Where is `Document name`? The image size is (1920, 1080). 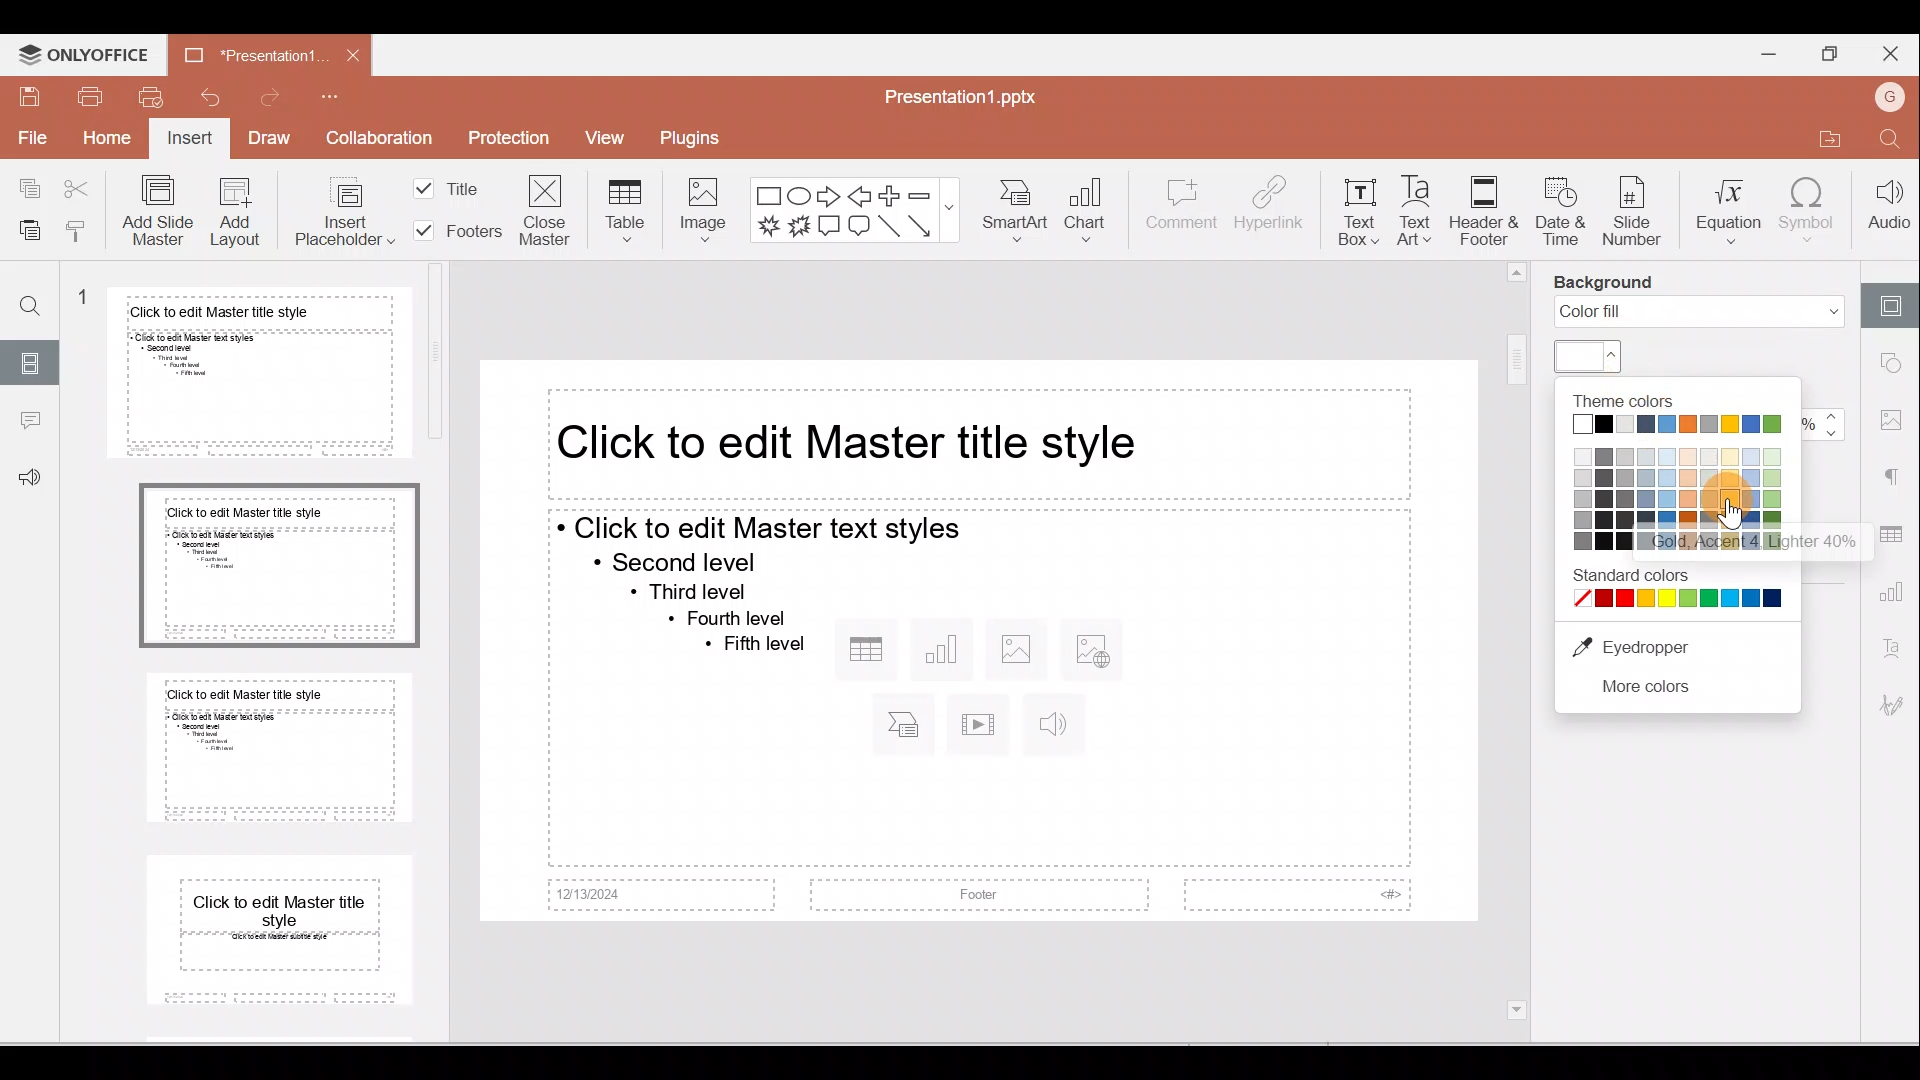 Document name is located at coordinates (247, 52).